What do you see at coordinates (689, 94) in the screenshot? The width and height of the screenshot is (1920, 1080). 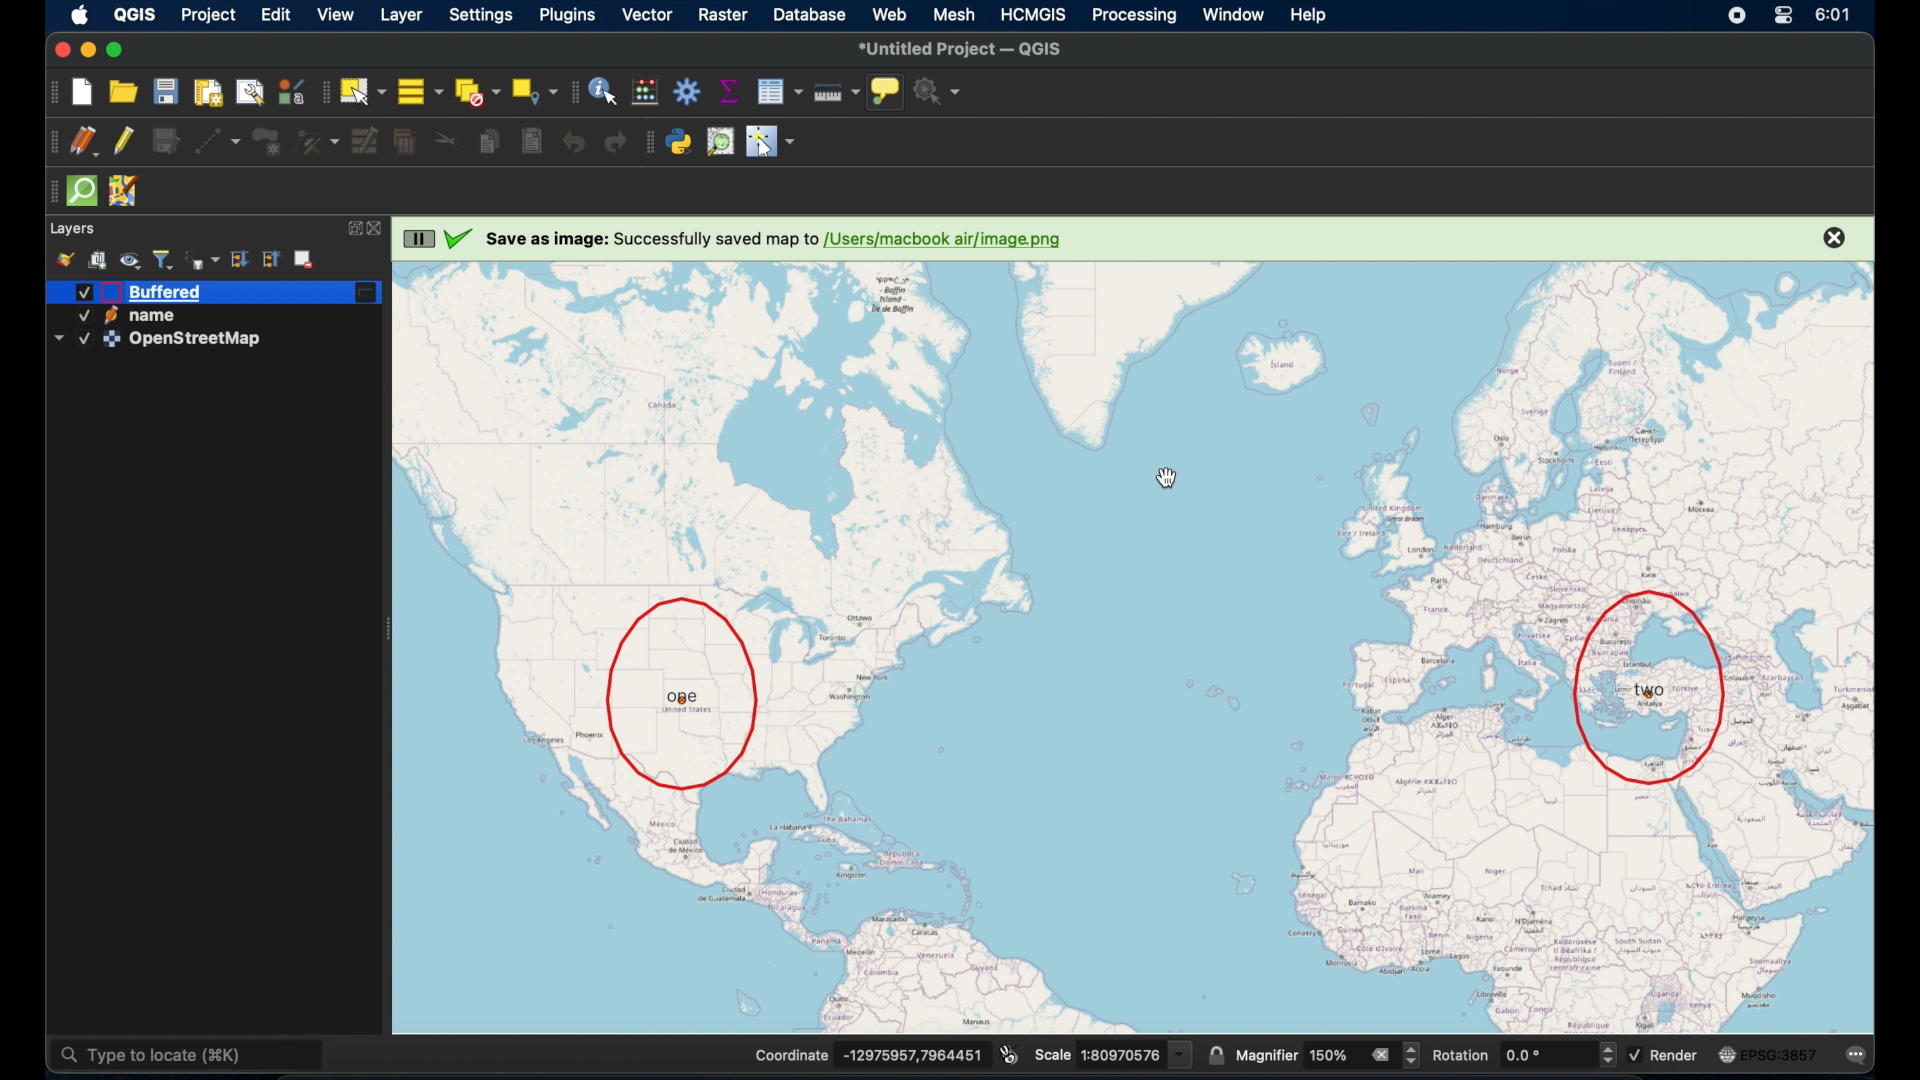 I see `toolbox` at bounding box center [689, 94].